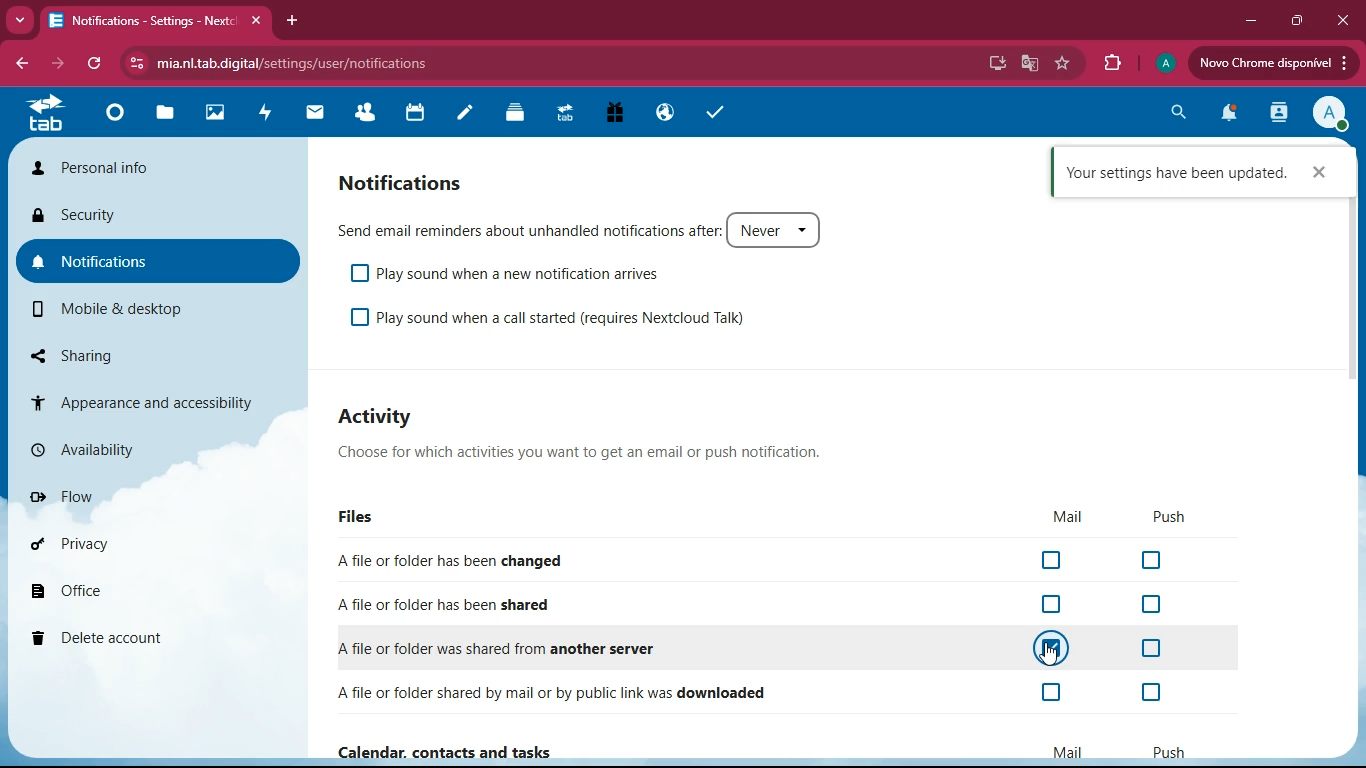 The image size is (1366, 768). I want to click on confirmation, so click(1177, 173).